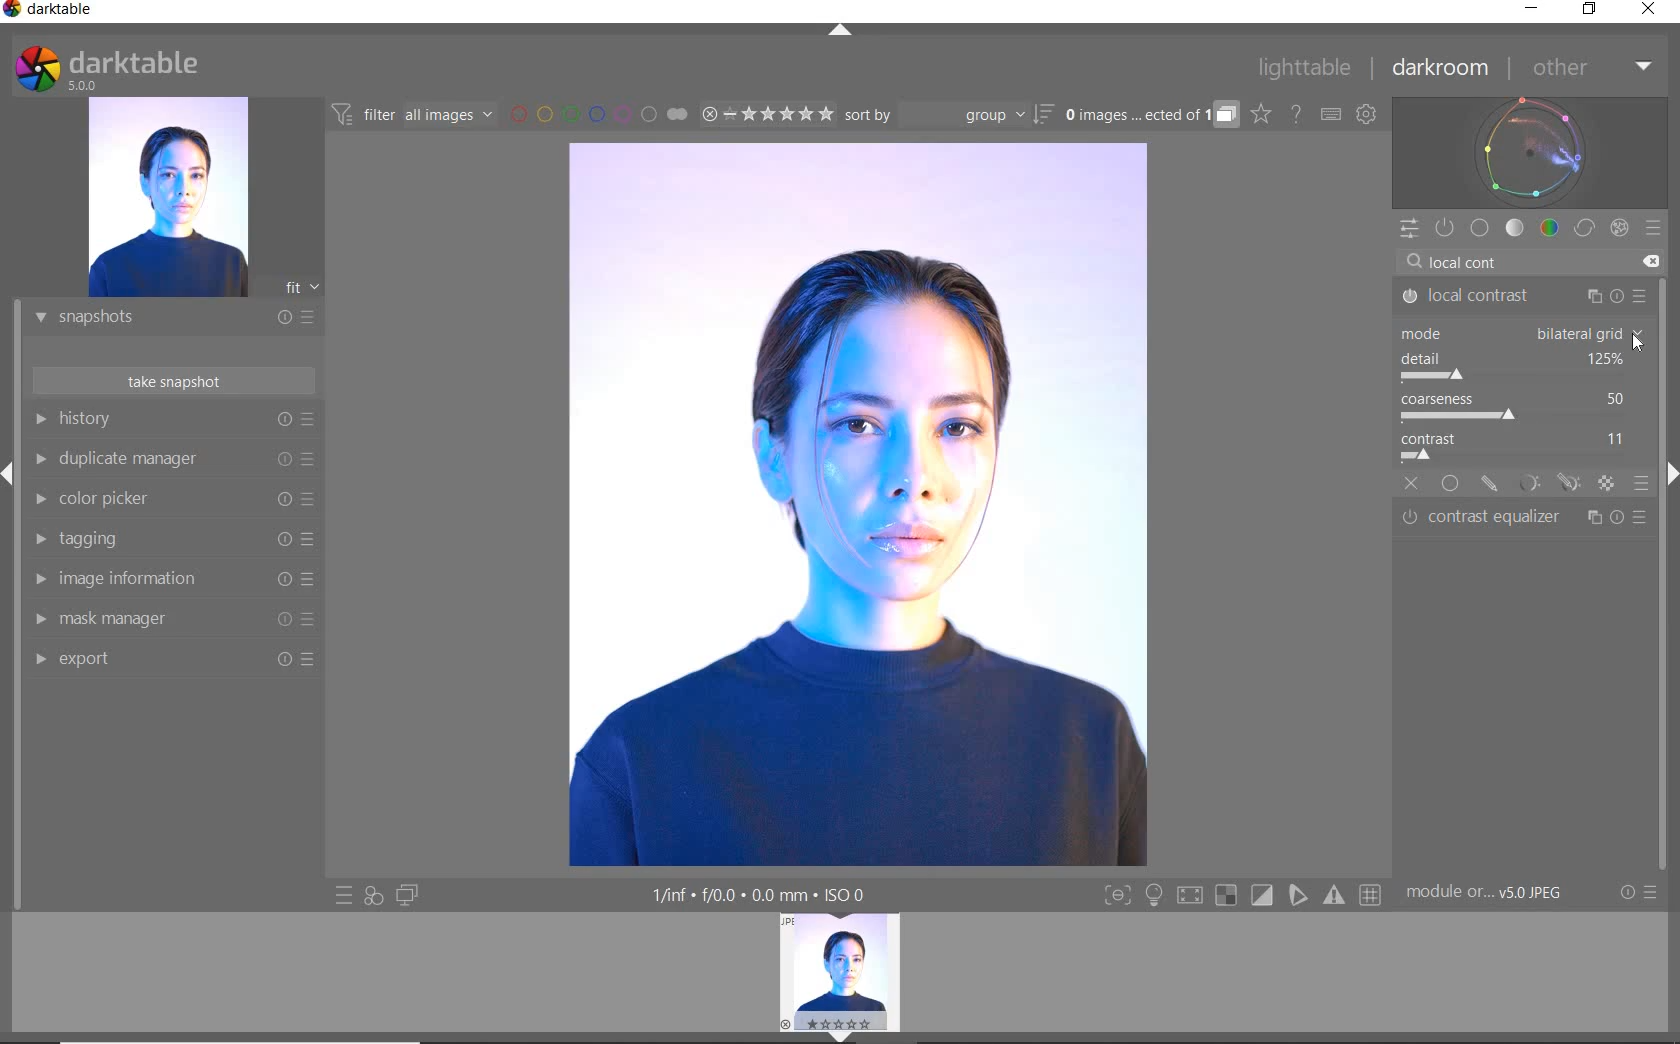  What do you see at coordinates (1299, 895) in the screenshot?
I see `Button` at bounding box center [1299, 895].